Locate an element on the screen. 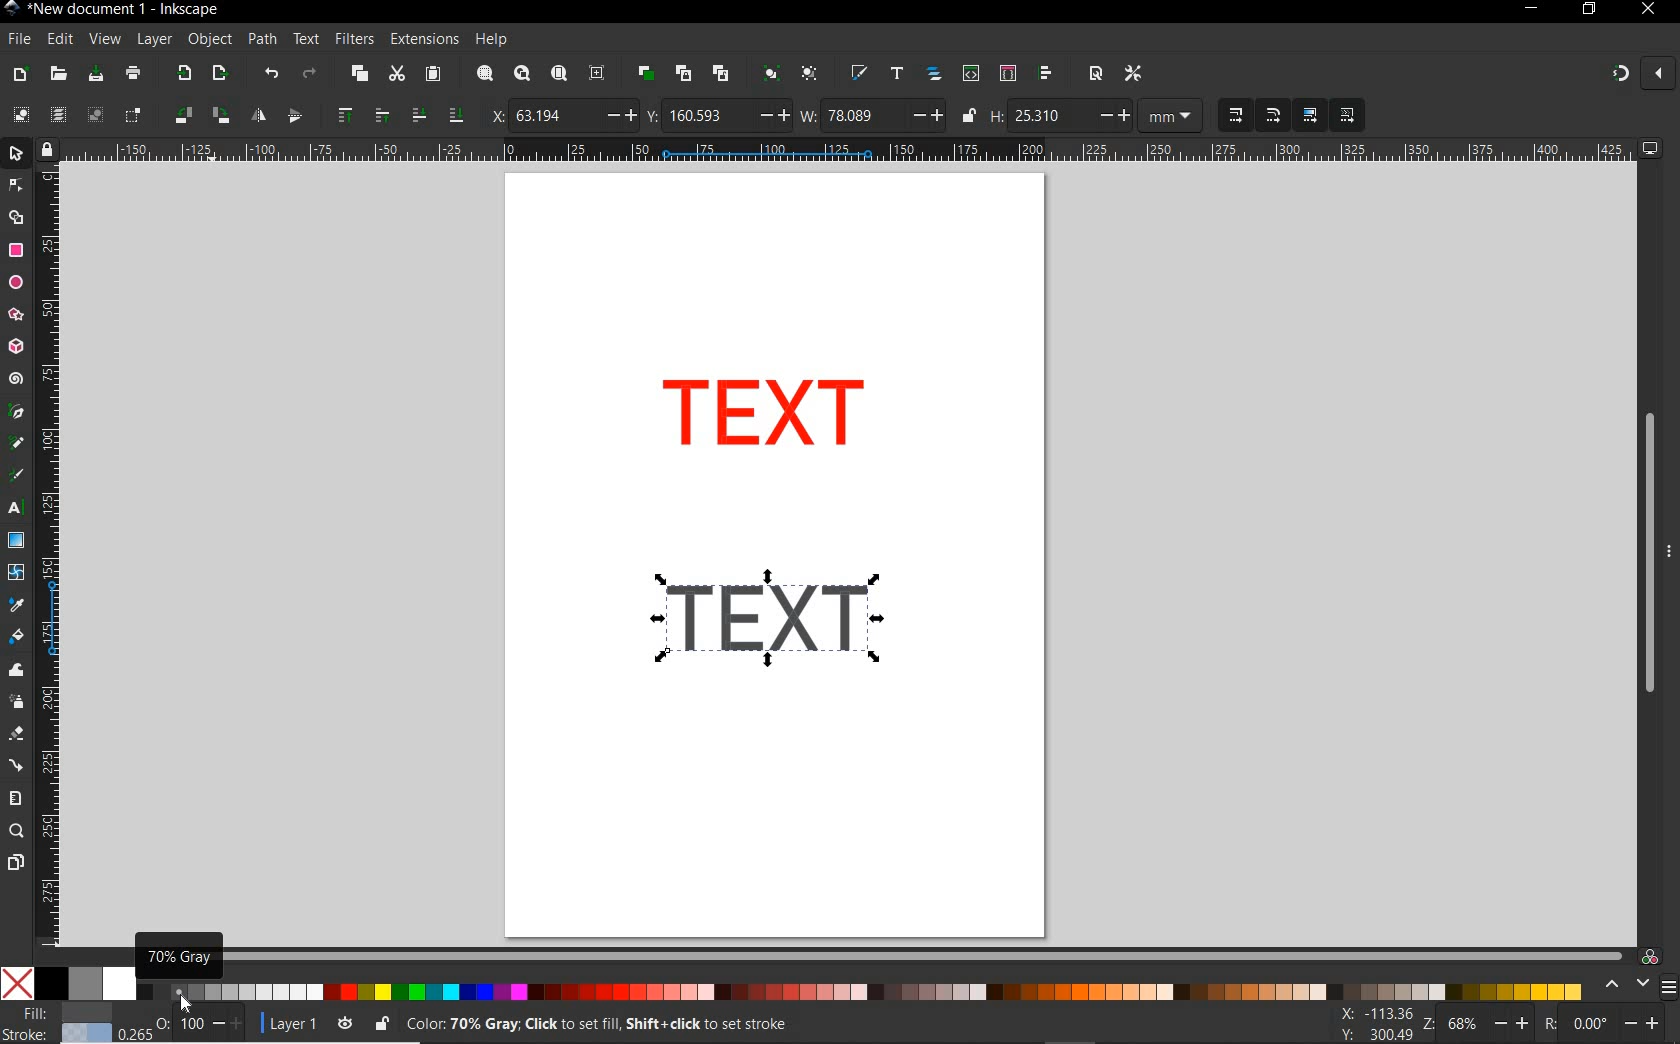 This screenshot has height=1044, width=1680. object is located at coordinates (210, 40).